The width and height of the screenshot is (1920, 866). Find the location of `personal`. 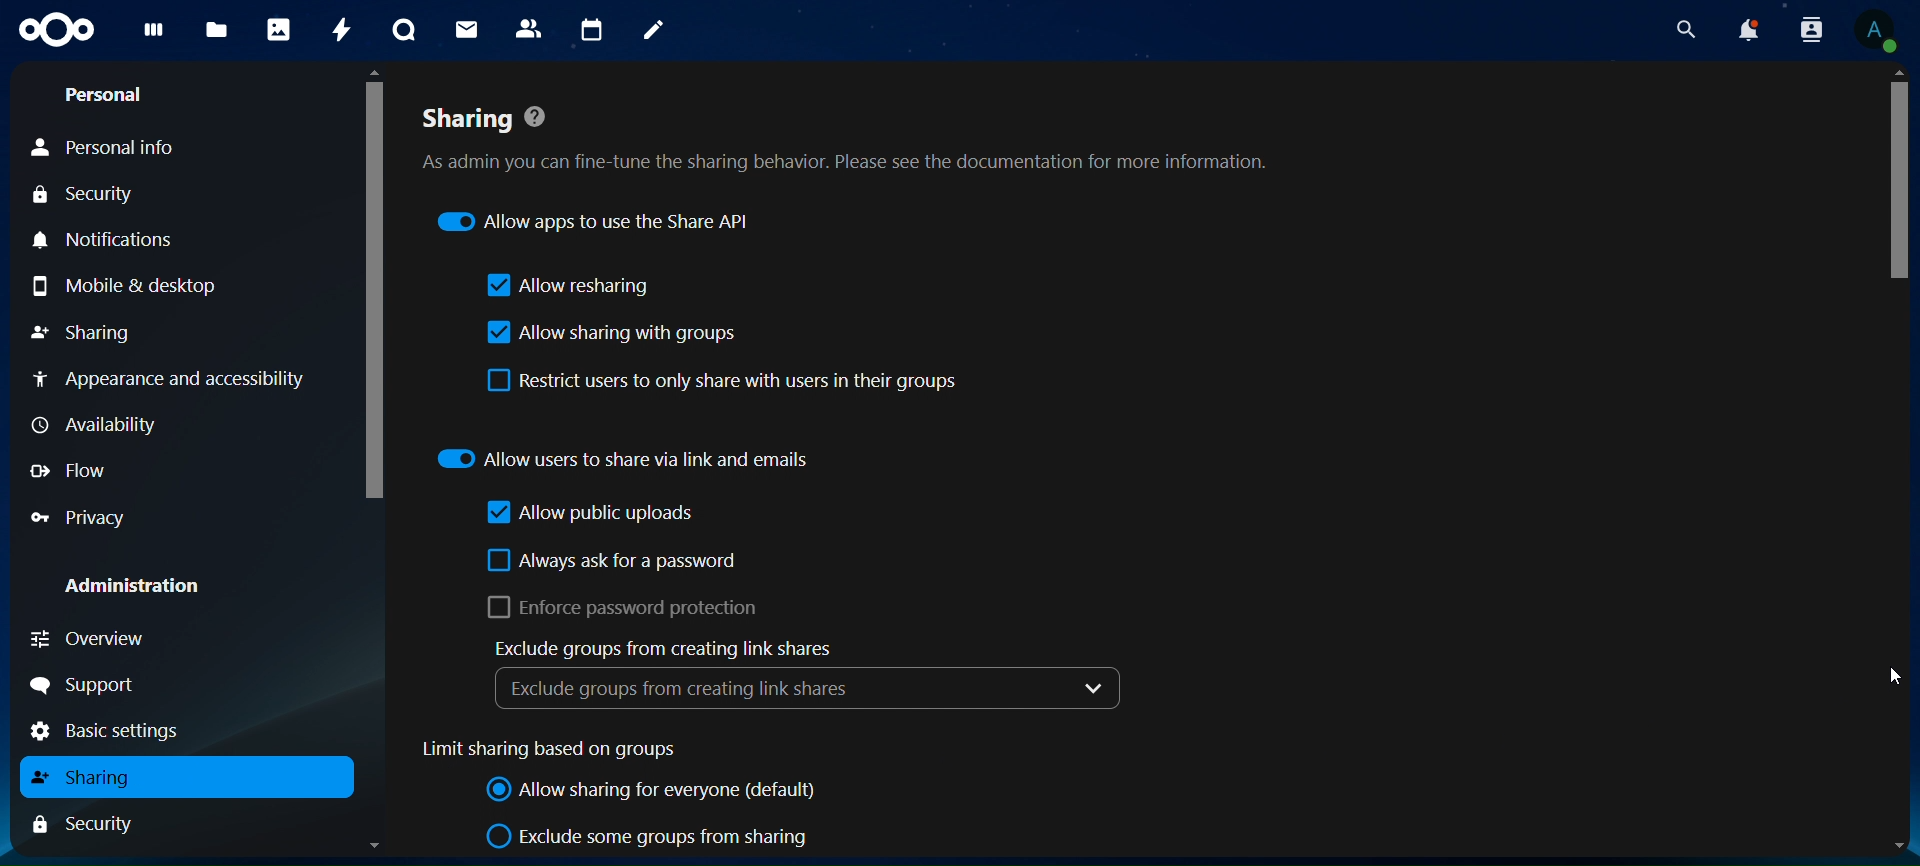

personal is located at coordinates (106, 96).